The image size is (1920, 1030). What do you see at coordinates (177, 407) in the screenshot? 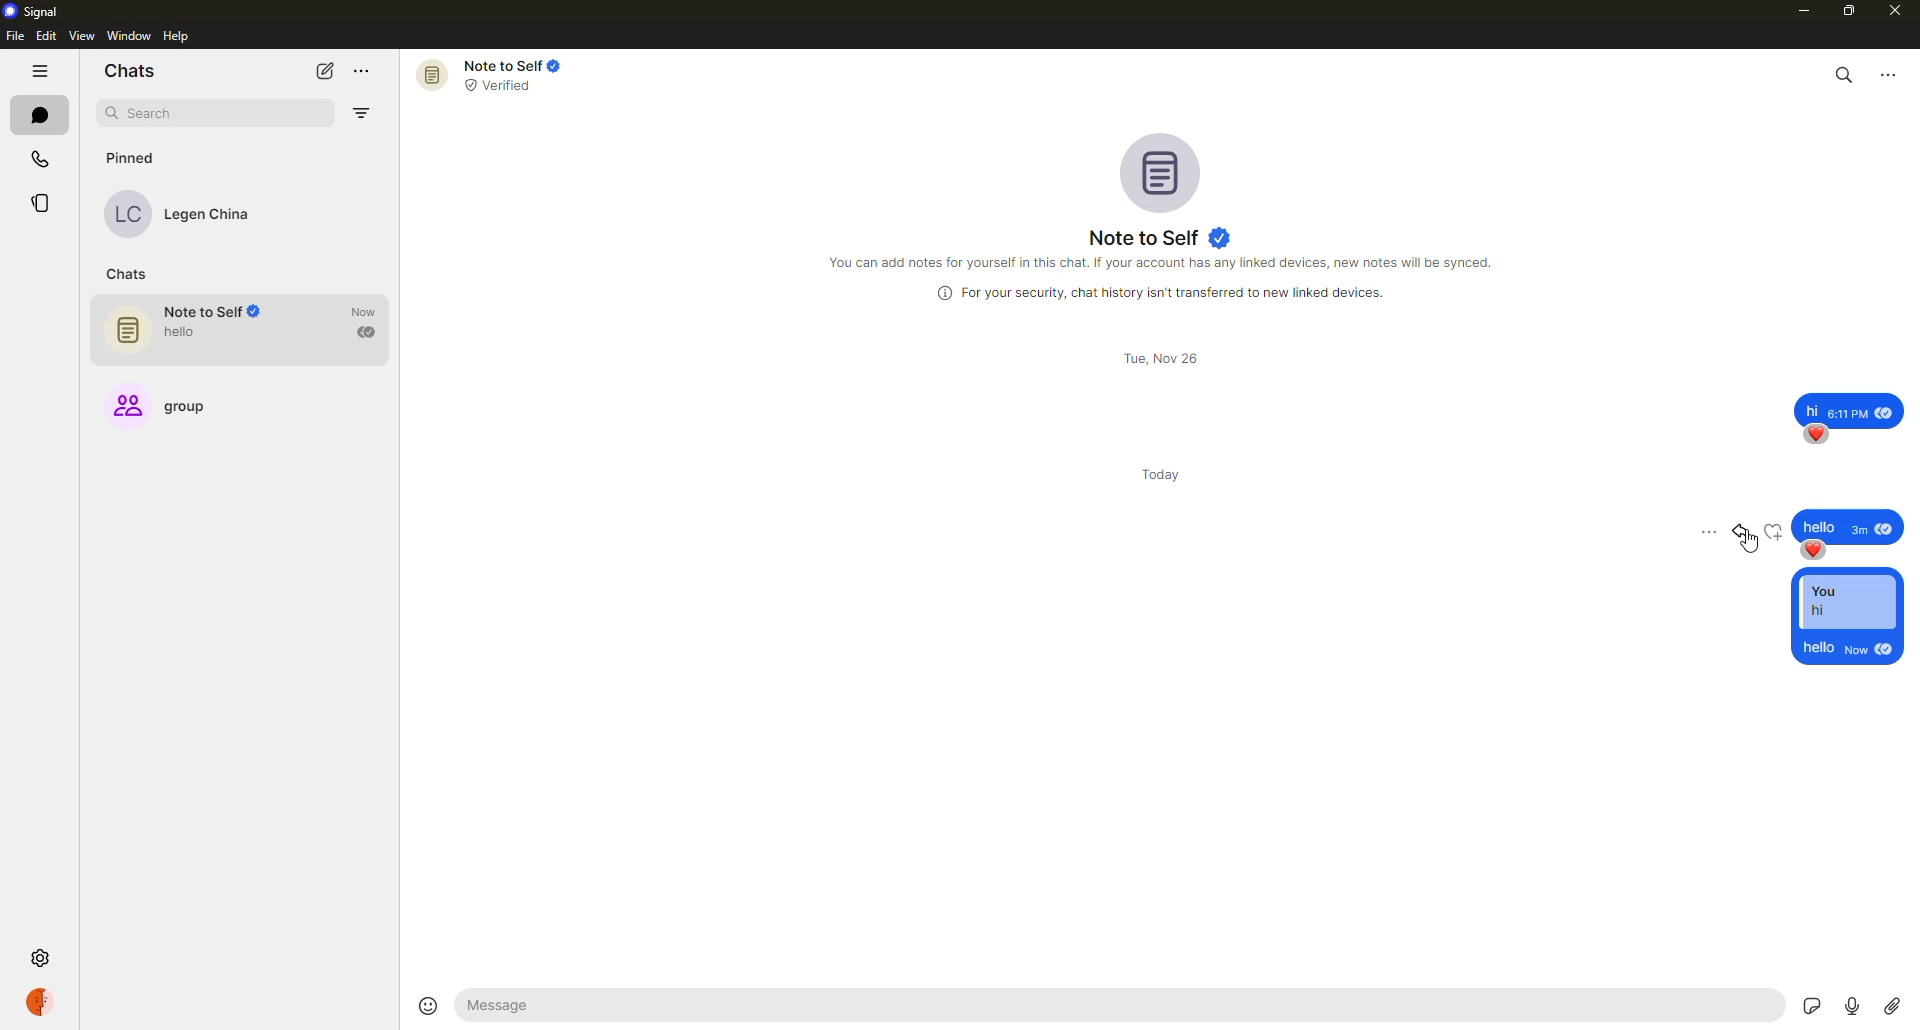
I see `group` at bounding box center [177, 407].